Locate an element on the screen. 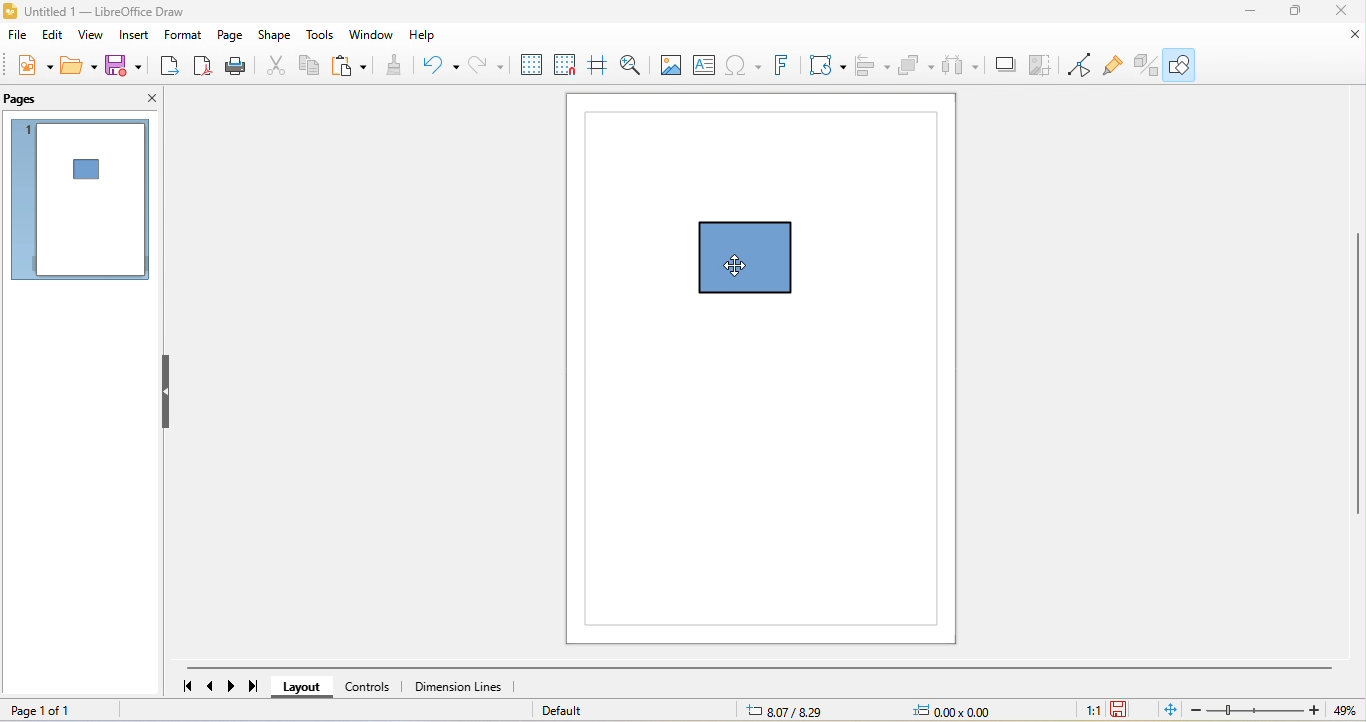  fontwork text is located at coordinates (781, 66).